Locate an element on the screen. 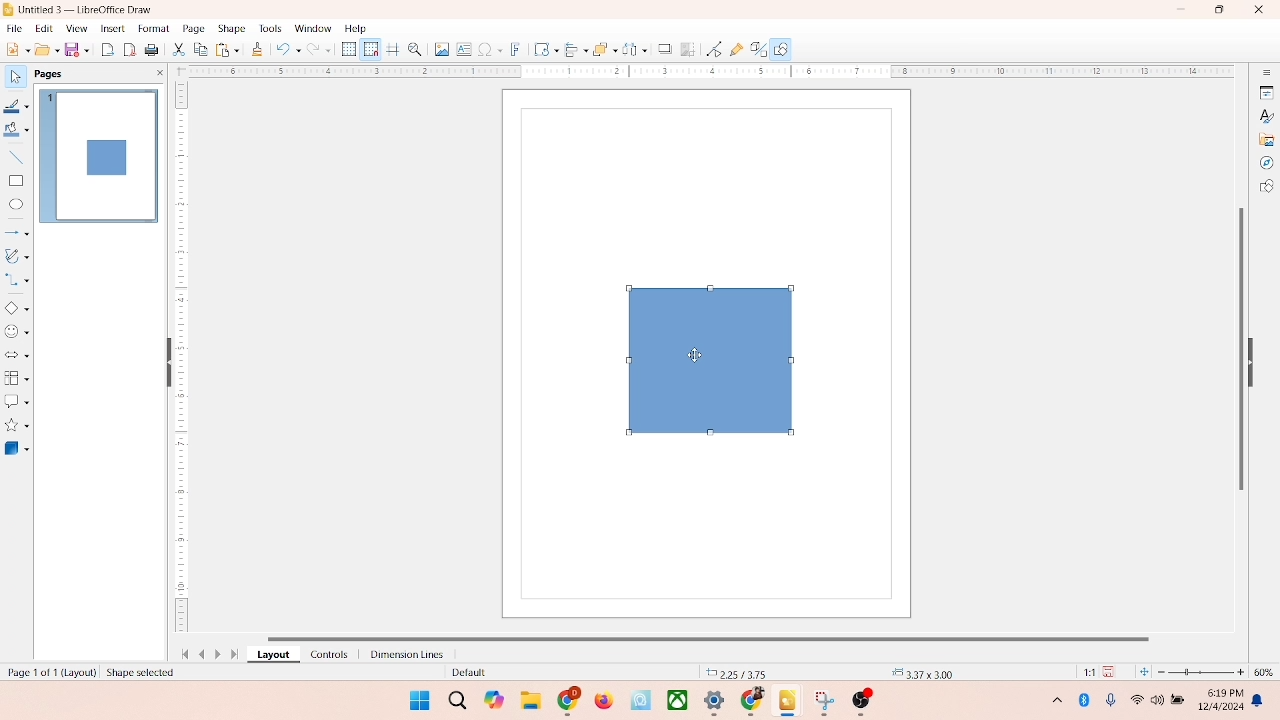  folders is located at coordinates (530, 698).